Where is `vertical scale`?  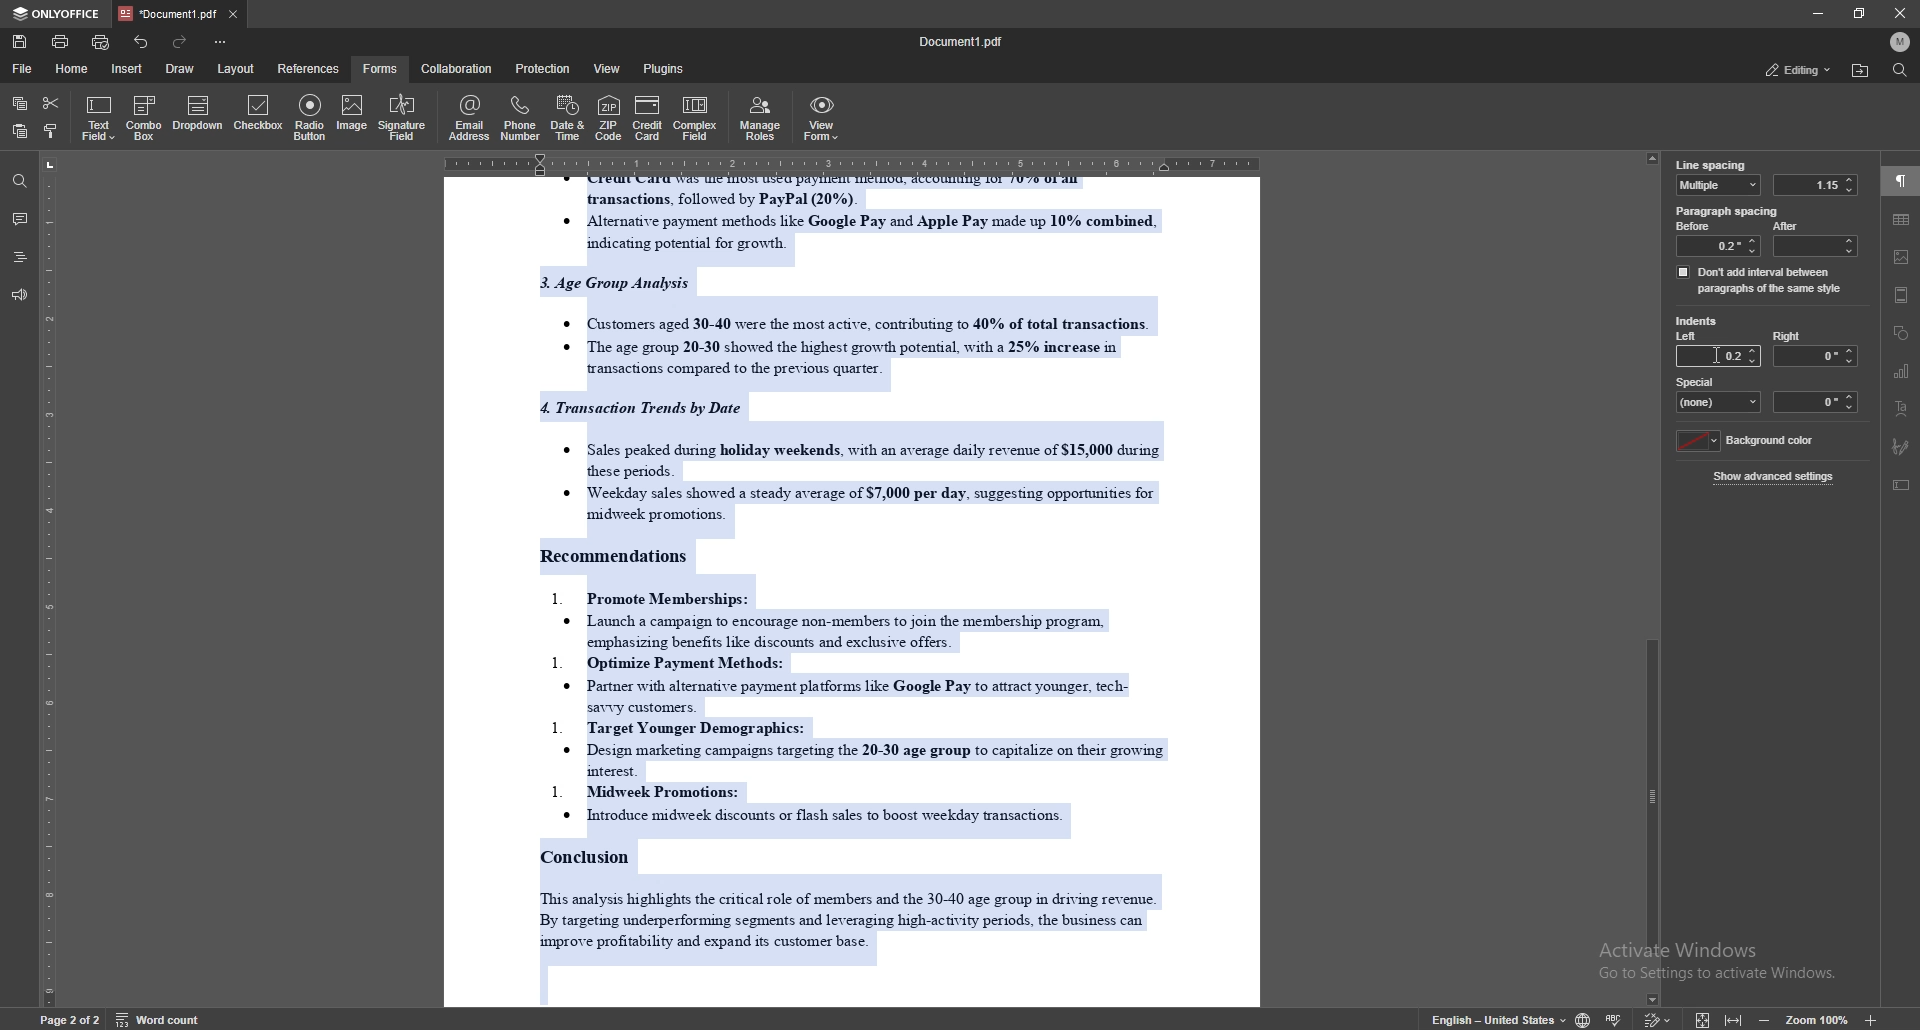 vertical scale is located at coordinates (49, 579).